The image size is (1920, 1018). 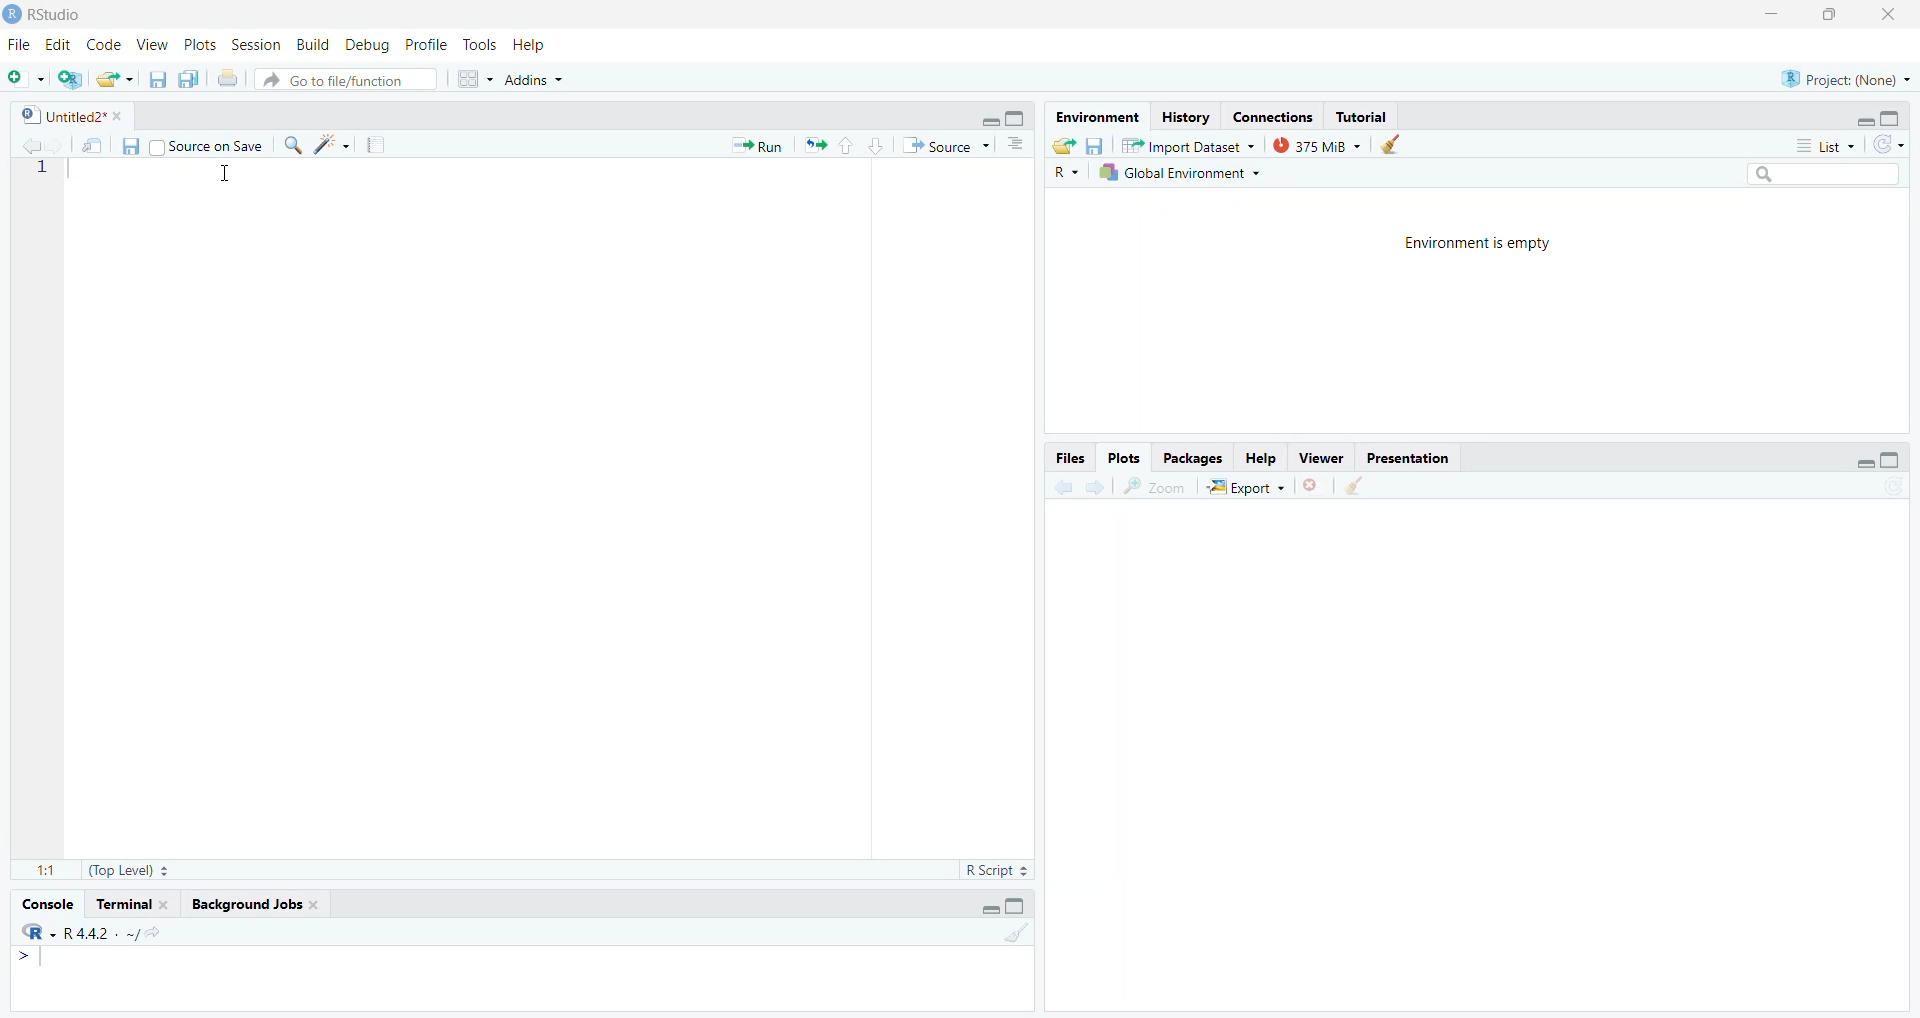 What do you see at coordinates (26, 145) in the screenshot?
I see `go back to the previous source location` at bounding box center [26, 145].